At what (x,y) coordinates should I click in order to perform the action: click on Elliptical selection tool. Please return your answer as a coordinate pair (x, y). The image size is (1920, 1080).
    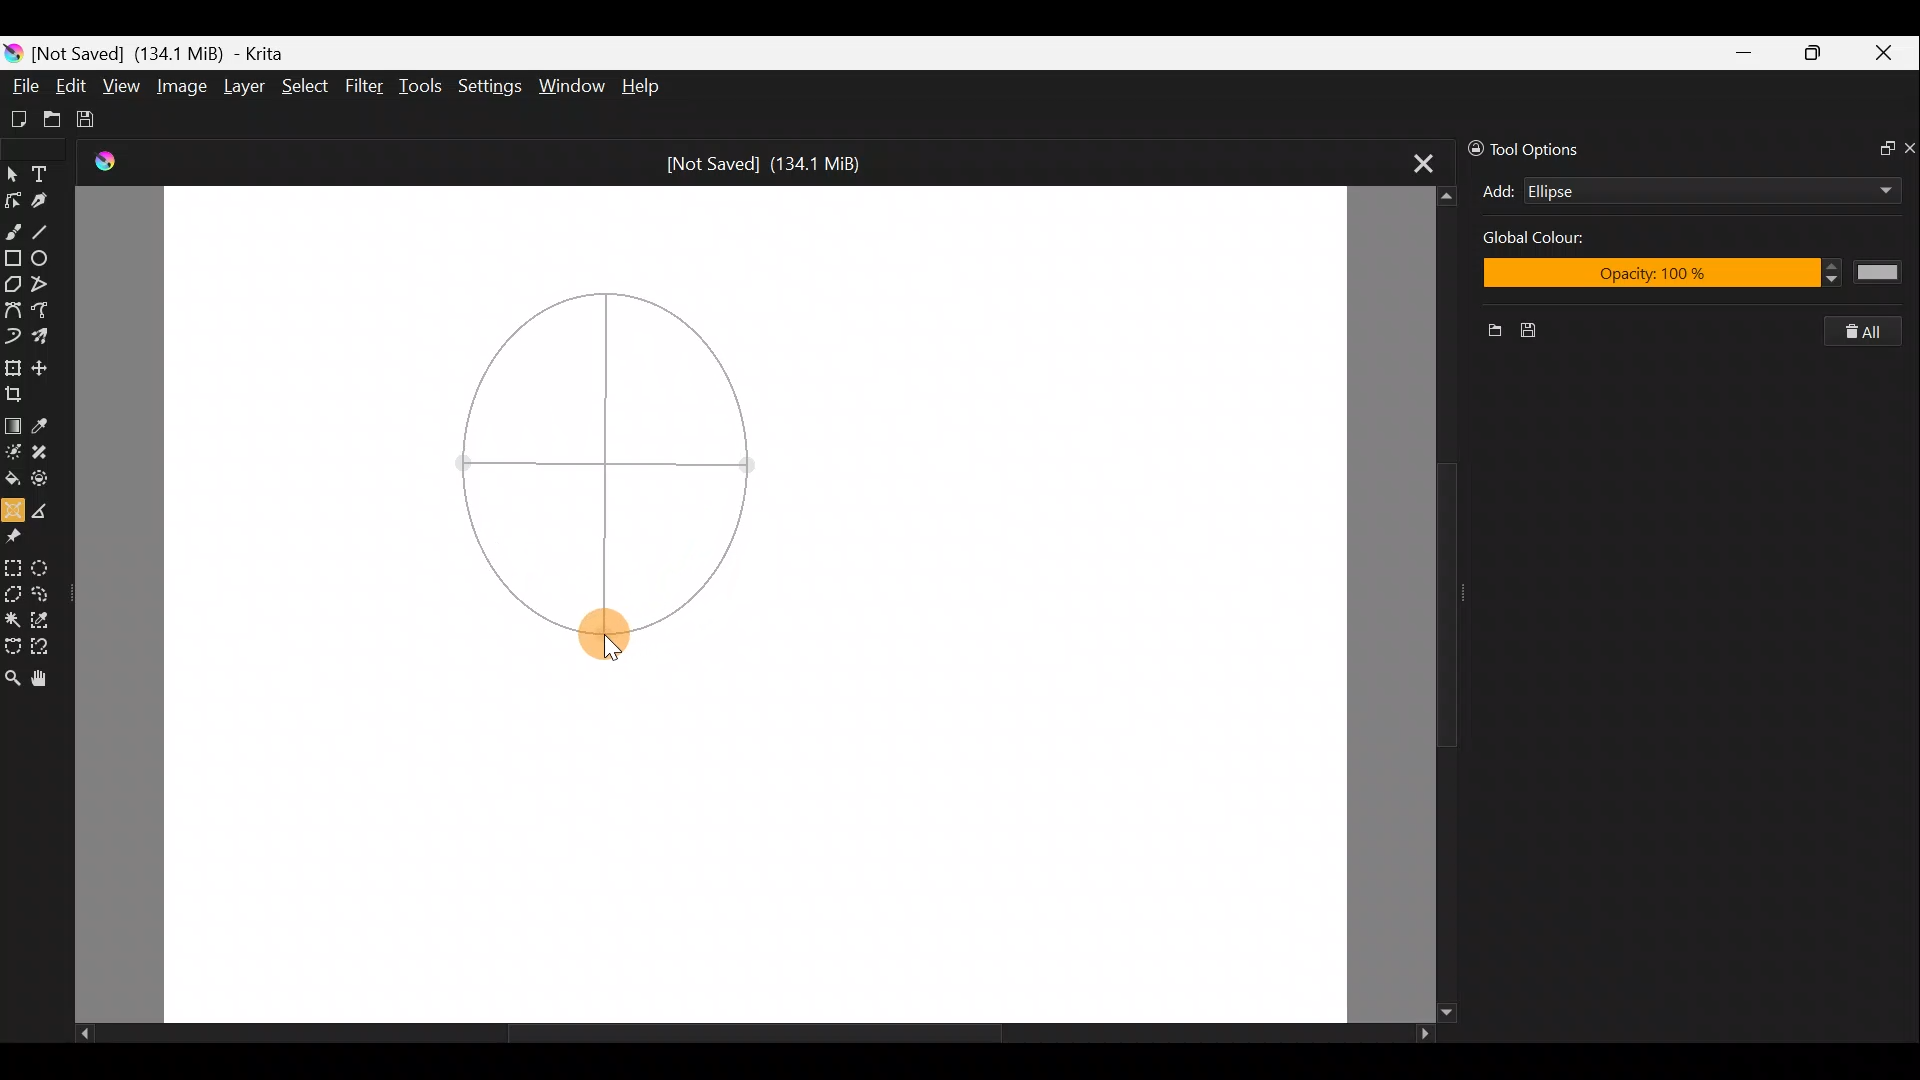
    Looking at the image, I should click on (50, 565).